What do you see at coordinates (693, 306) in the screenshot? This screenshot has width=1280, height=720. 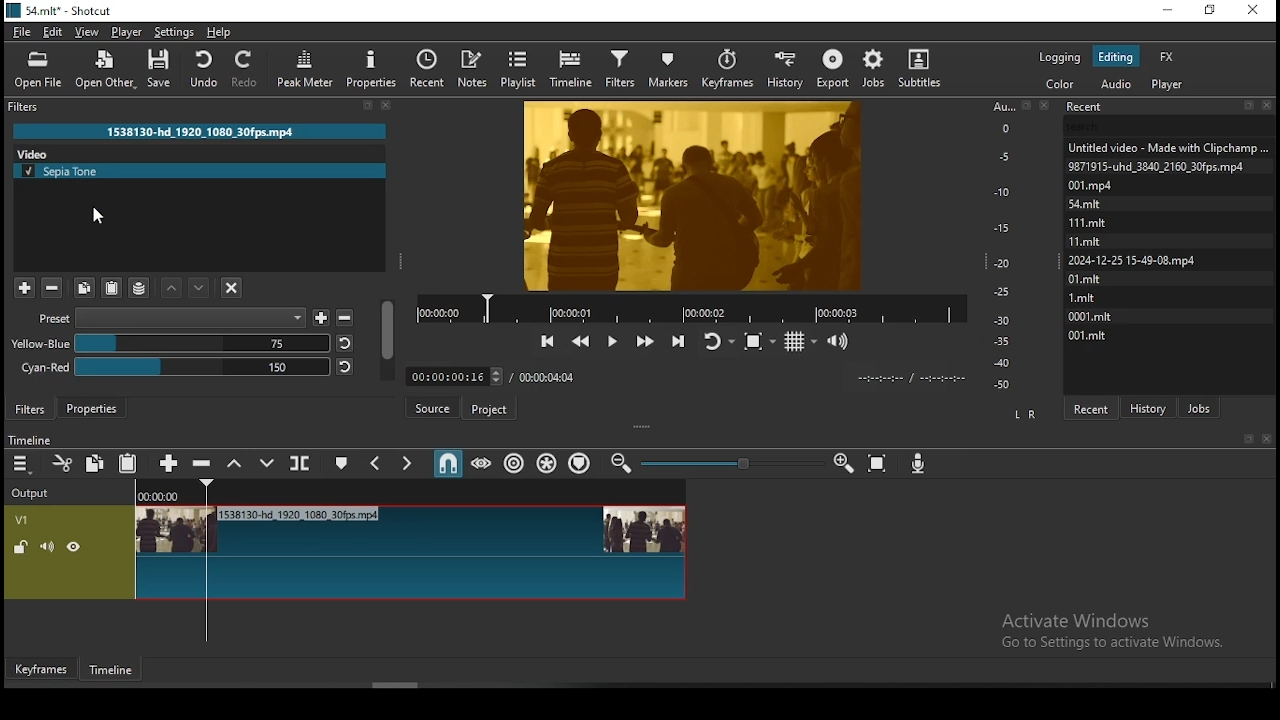 I see `track progress bar` at bounding box center [693, 306].